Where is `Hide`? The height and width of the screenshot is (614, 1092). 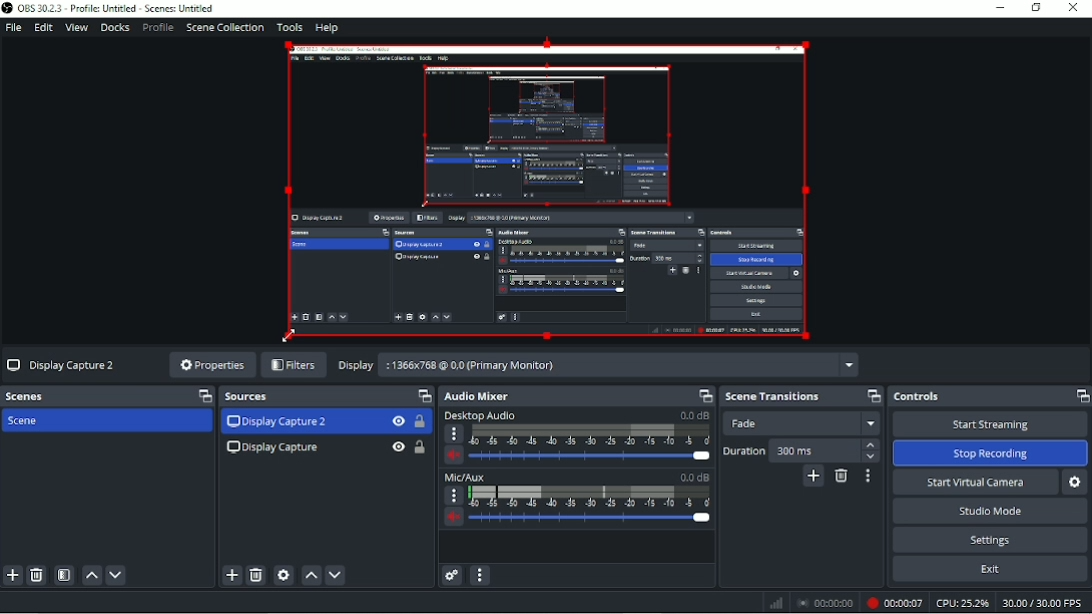
Hide is located at coordinates (397, 447).